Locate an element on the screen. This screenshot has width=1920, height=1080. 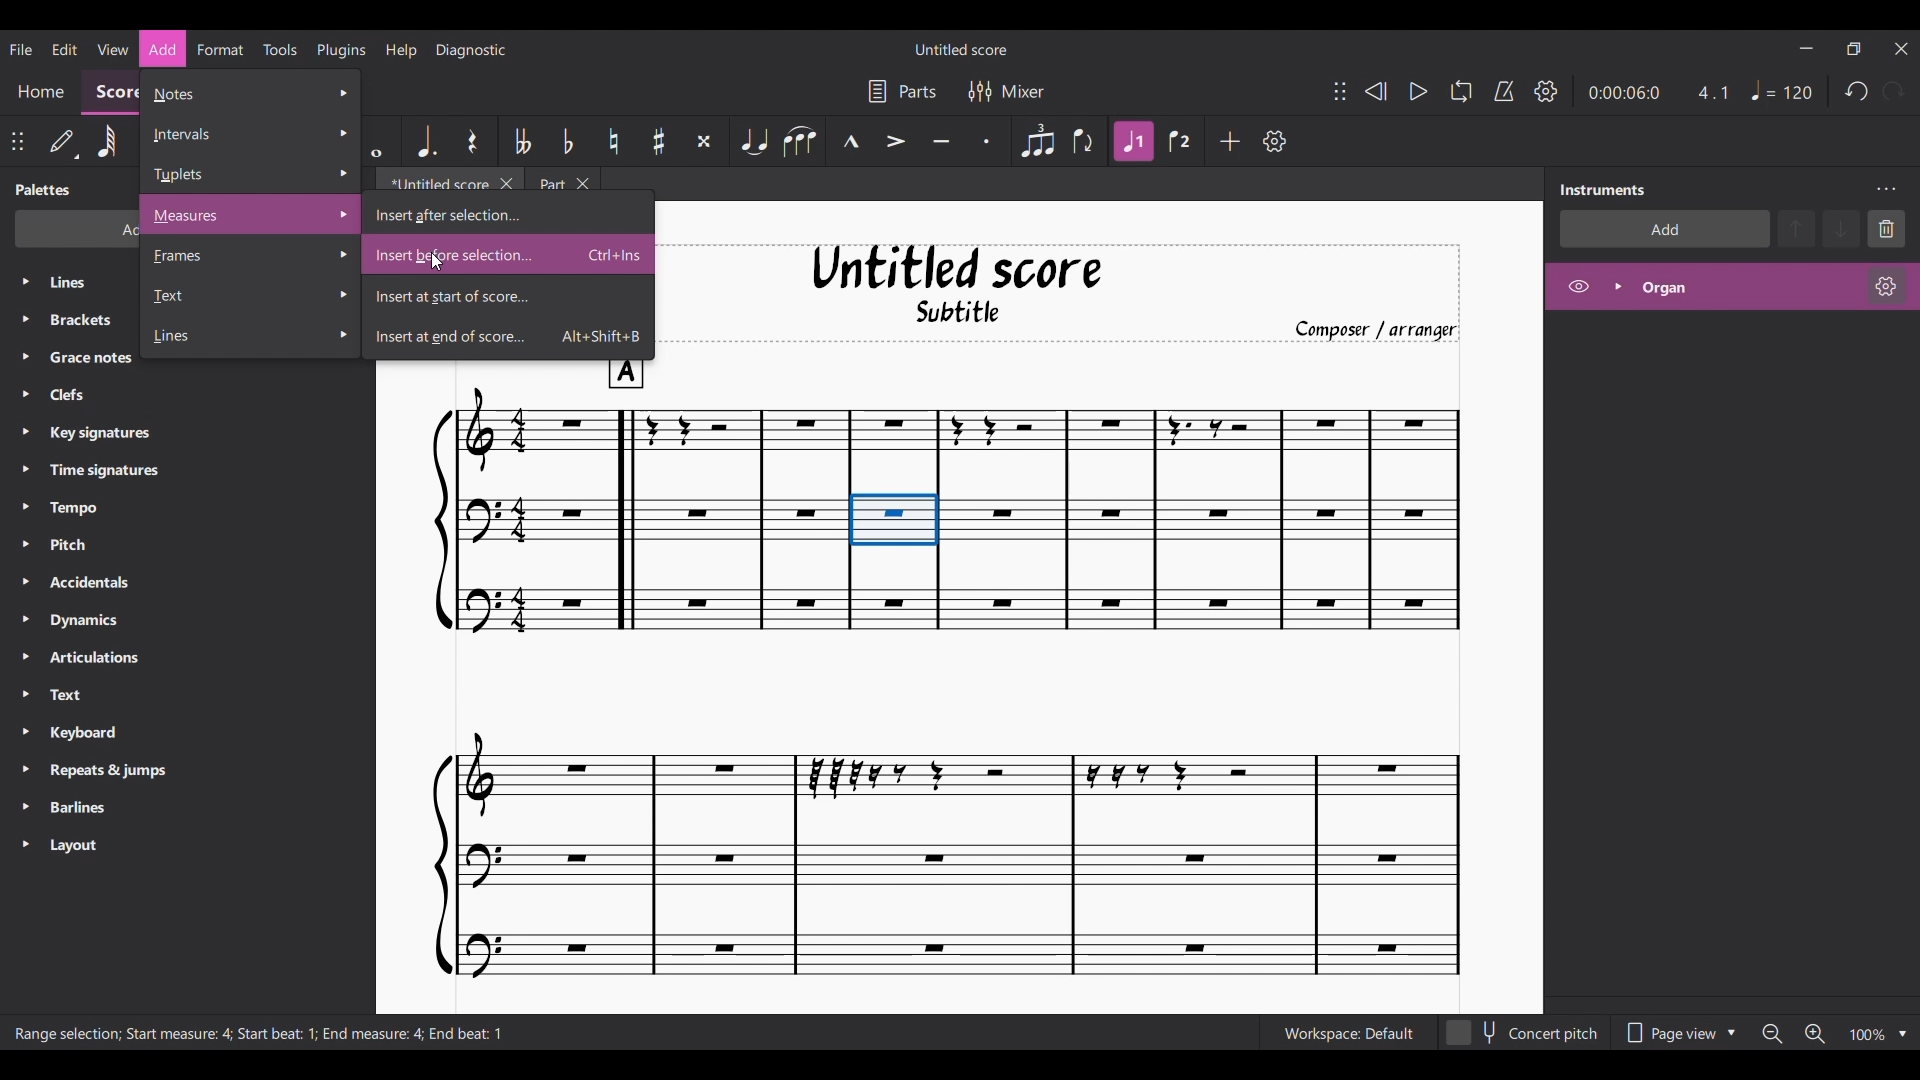
Delete is located at coordinates (1887, 228).